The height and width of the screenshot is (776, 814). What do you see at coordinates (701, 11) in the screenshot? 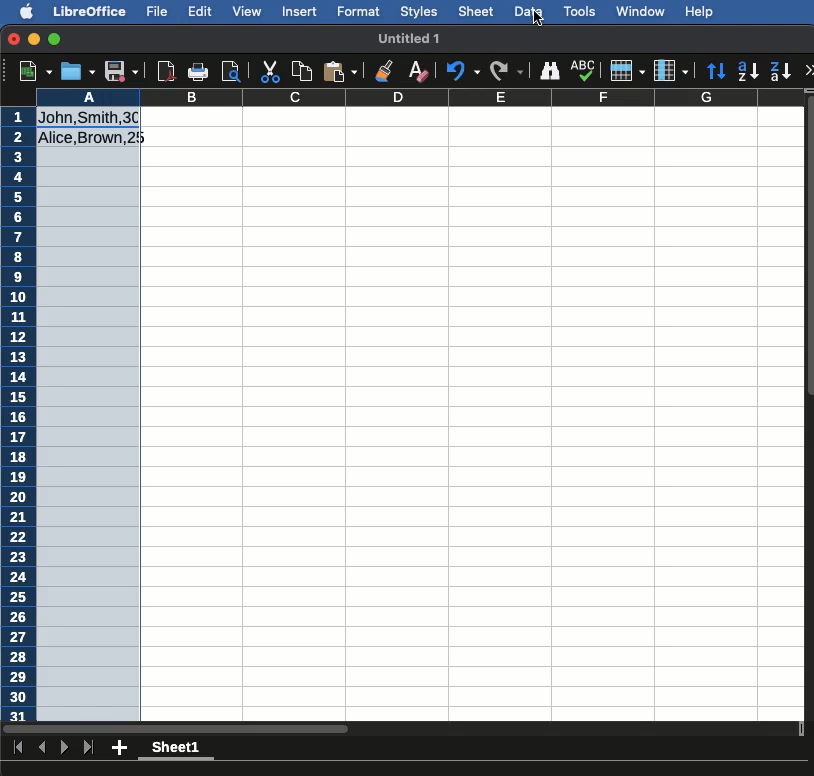
I see `Help` at bounding box center [701, 11].